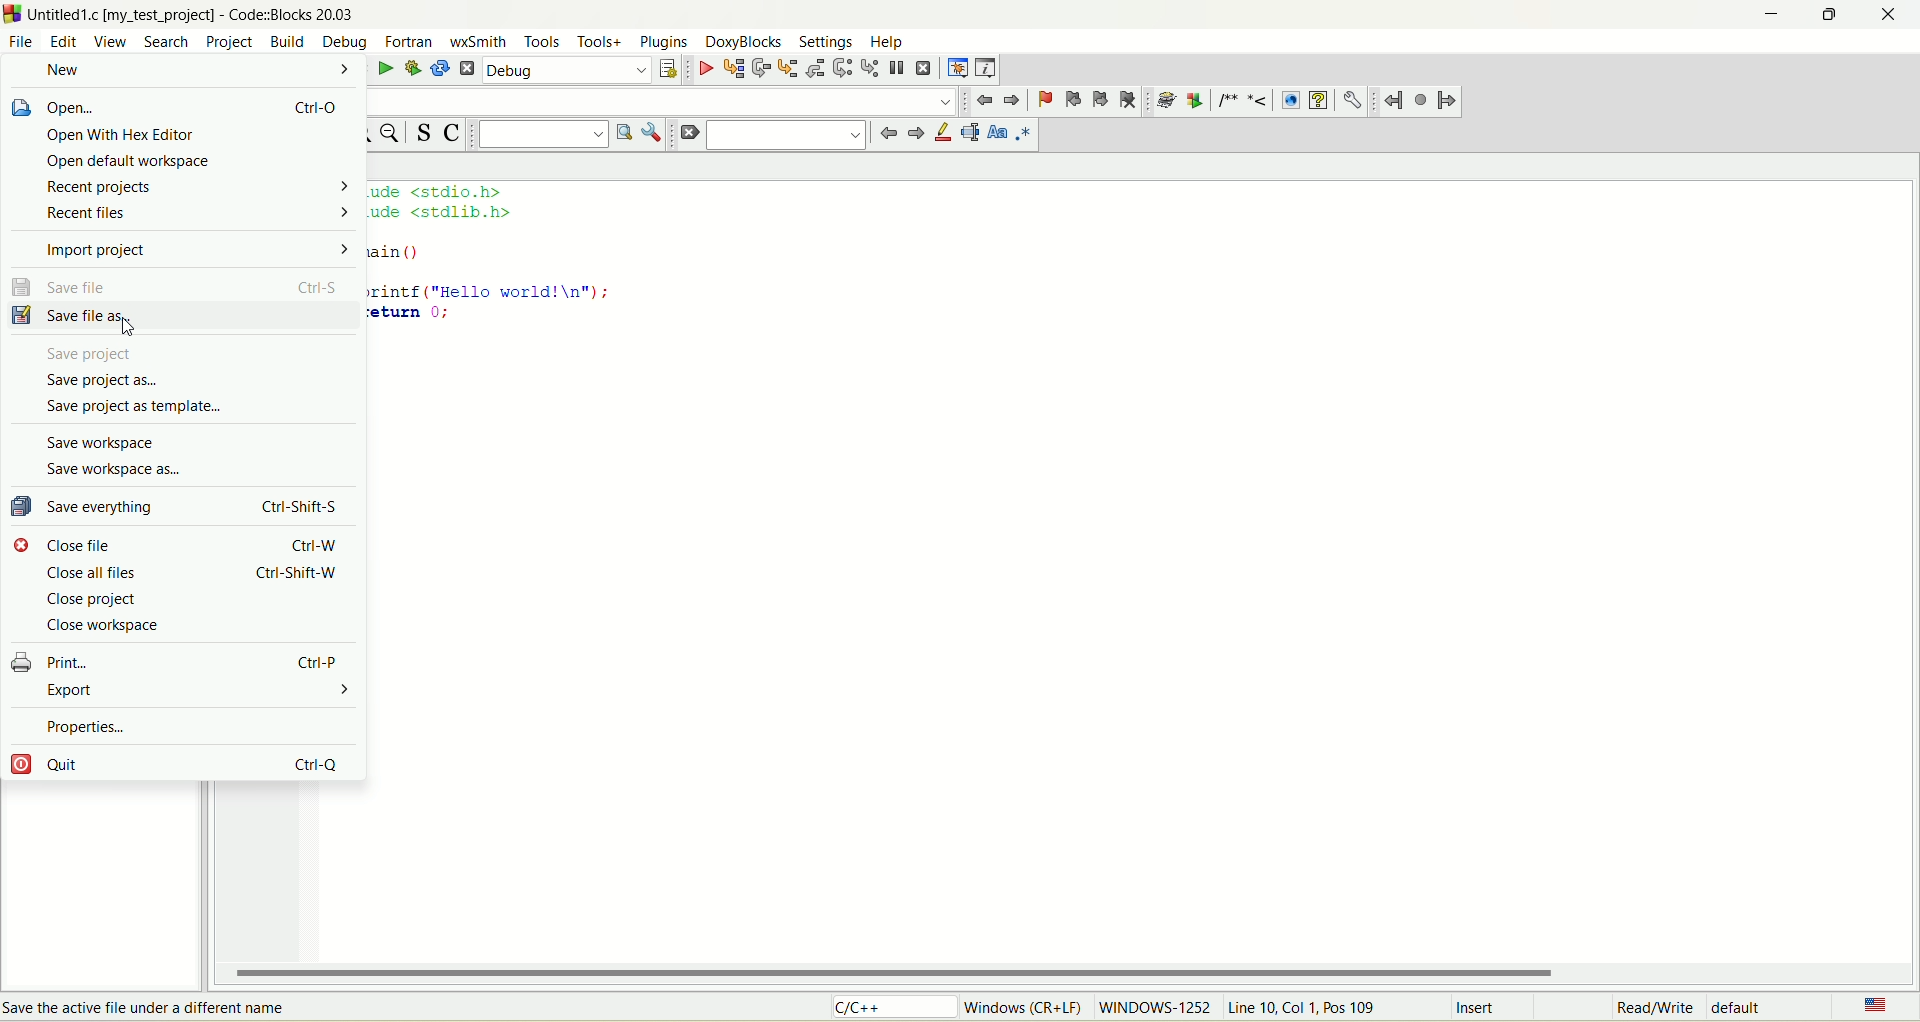 Image resolution: width=1920 pixels, height=1022 pixels. What do you see at coordinates (228, 43) in the screenshot?
I see `project` at bounding box center [228, 43].